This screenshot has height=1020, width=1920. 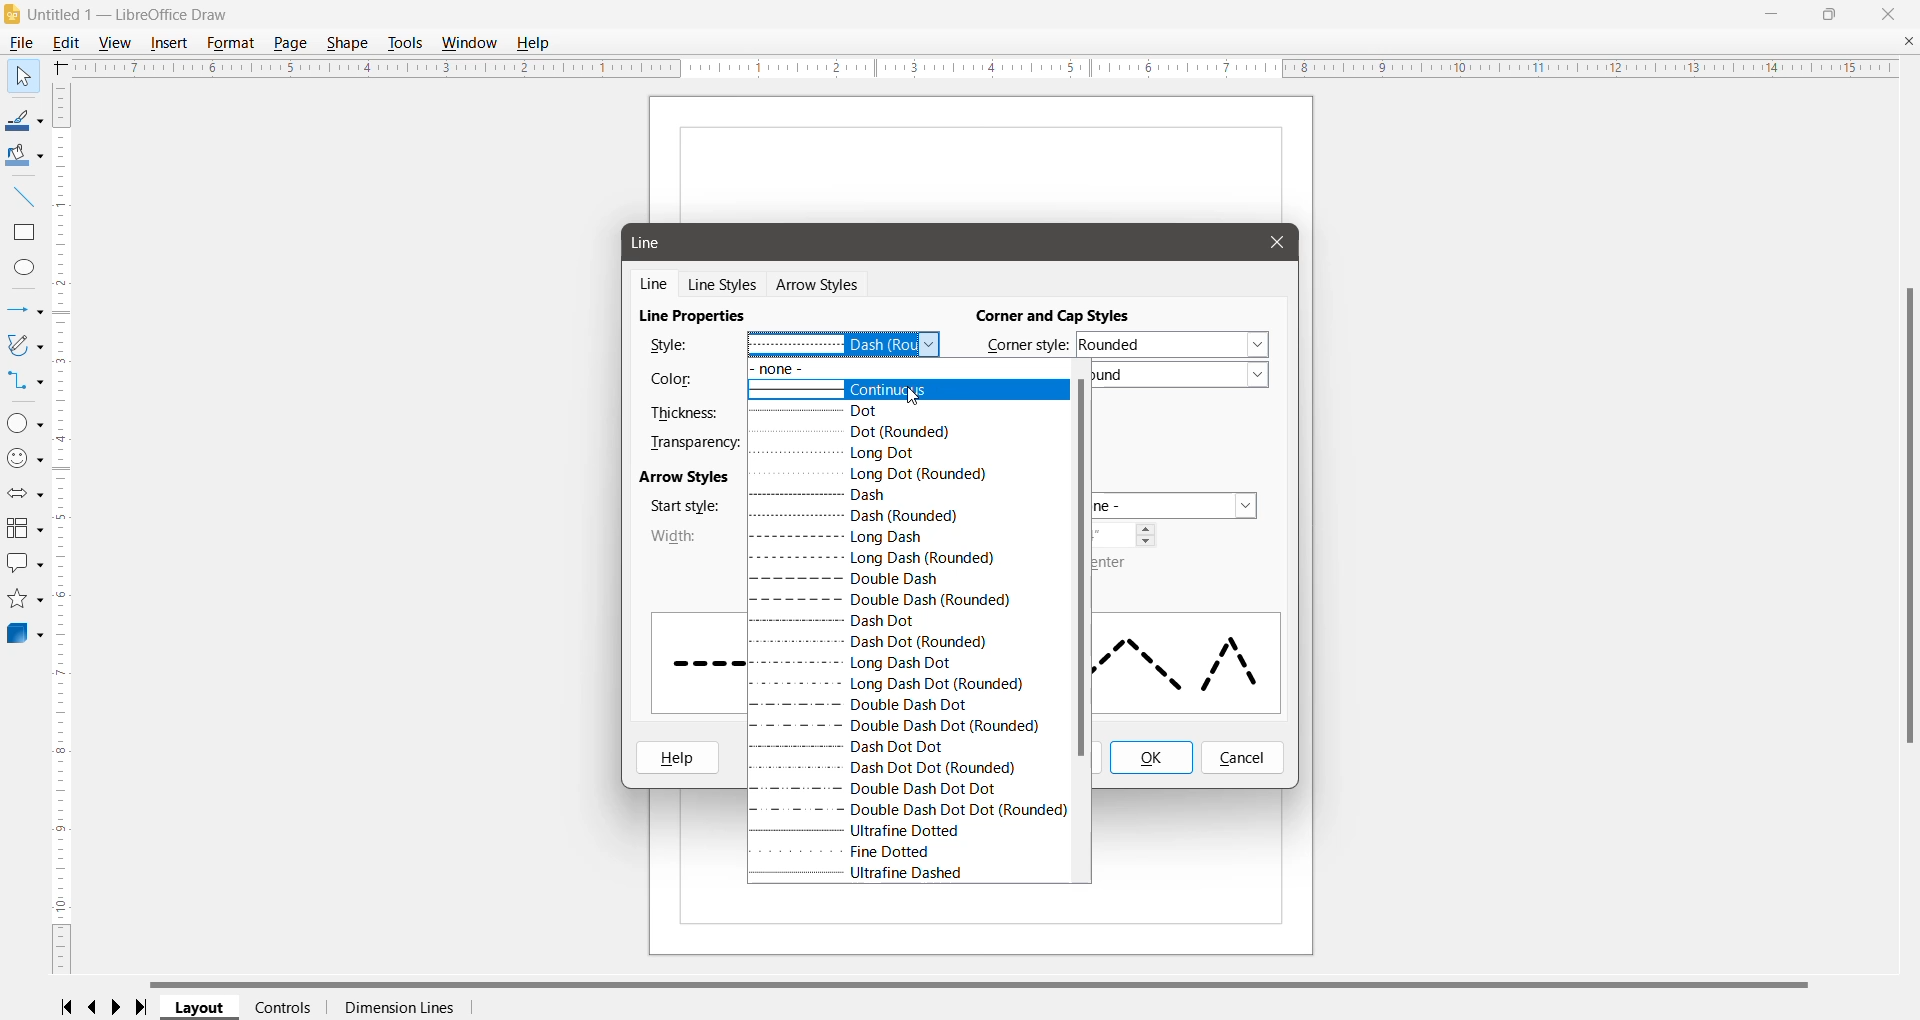 What do you see at coordinates (24, 530) in the screenshot?
I see `Flowchart` at bounding box center [24, 530].